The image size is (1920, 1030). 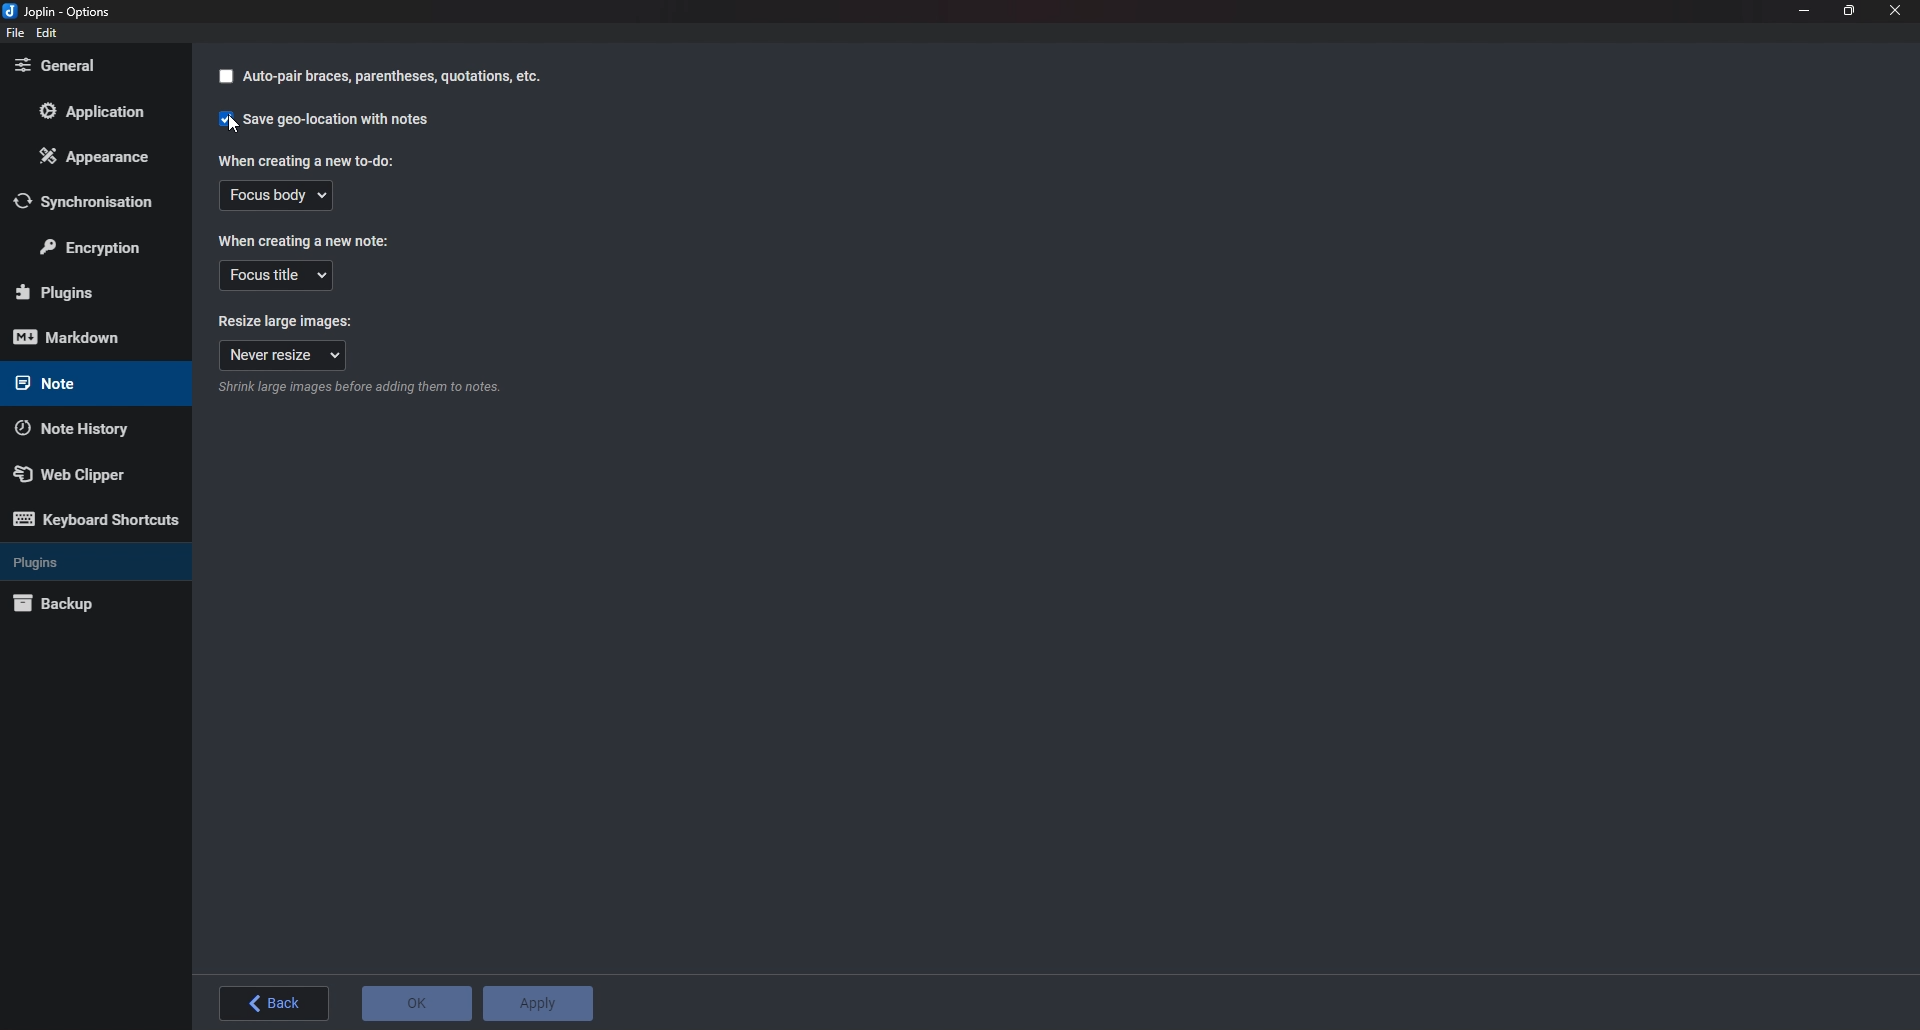 What do you see at coordinates (306, 241) in the screenshot?
I see `When creating a new note` at bounding box center [306, 241].